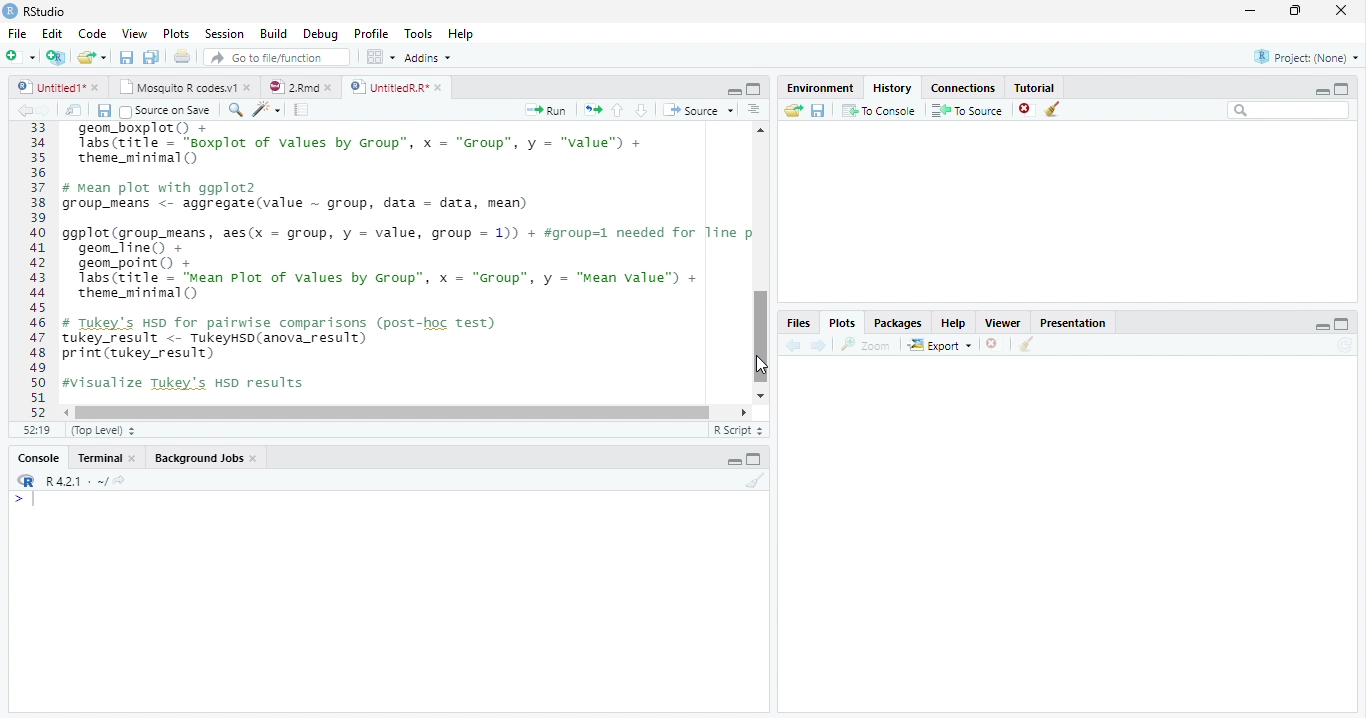 This screenshot has height=718, width=1366. Describe the element at coordinates (38, 460) in the screenshot. I see `Console` at that location.